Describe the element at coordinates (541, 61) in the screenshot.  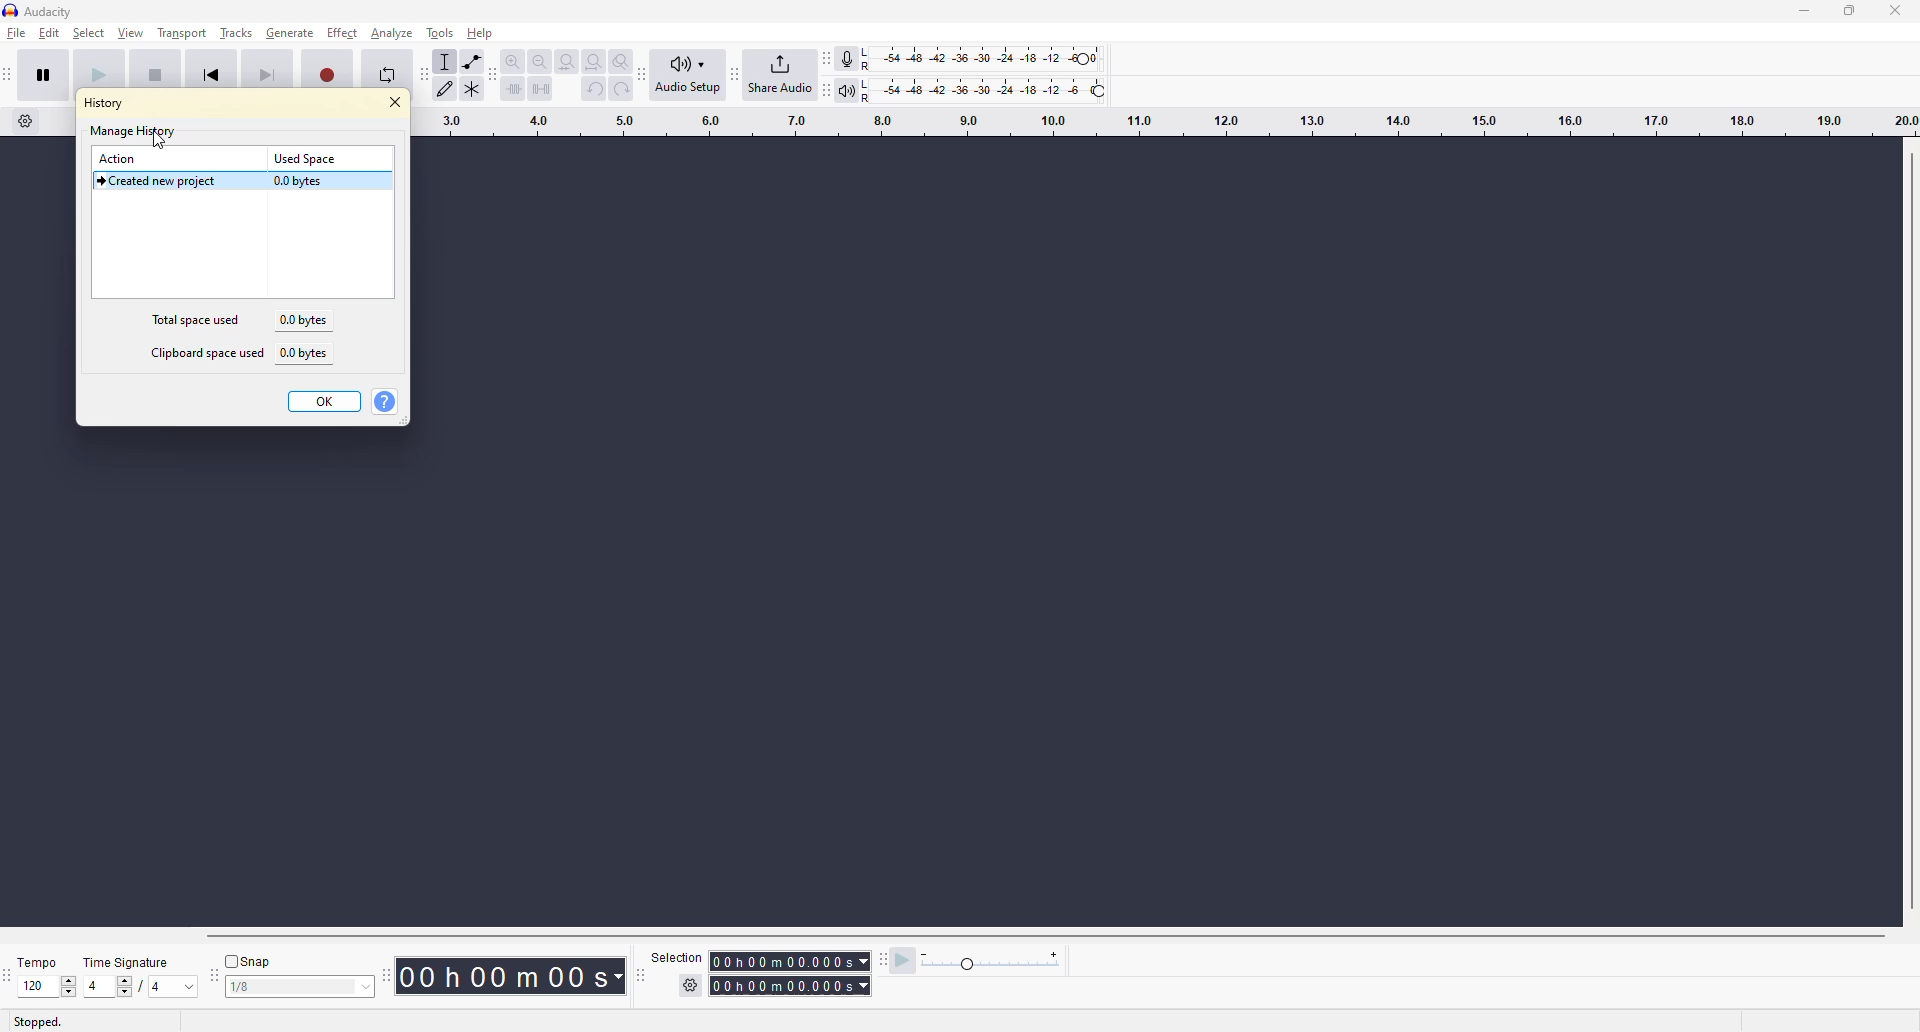
I see `zoom out` at that location.